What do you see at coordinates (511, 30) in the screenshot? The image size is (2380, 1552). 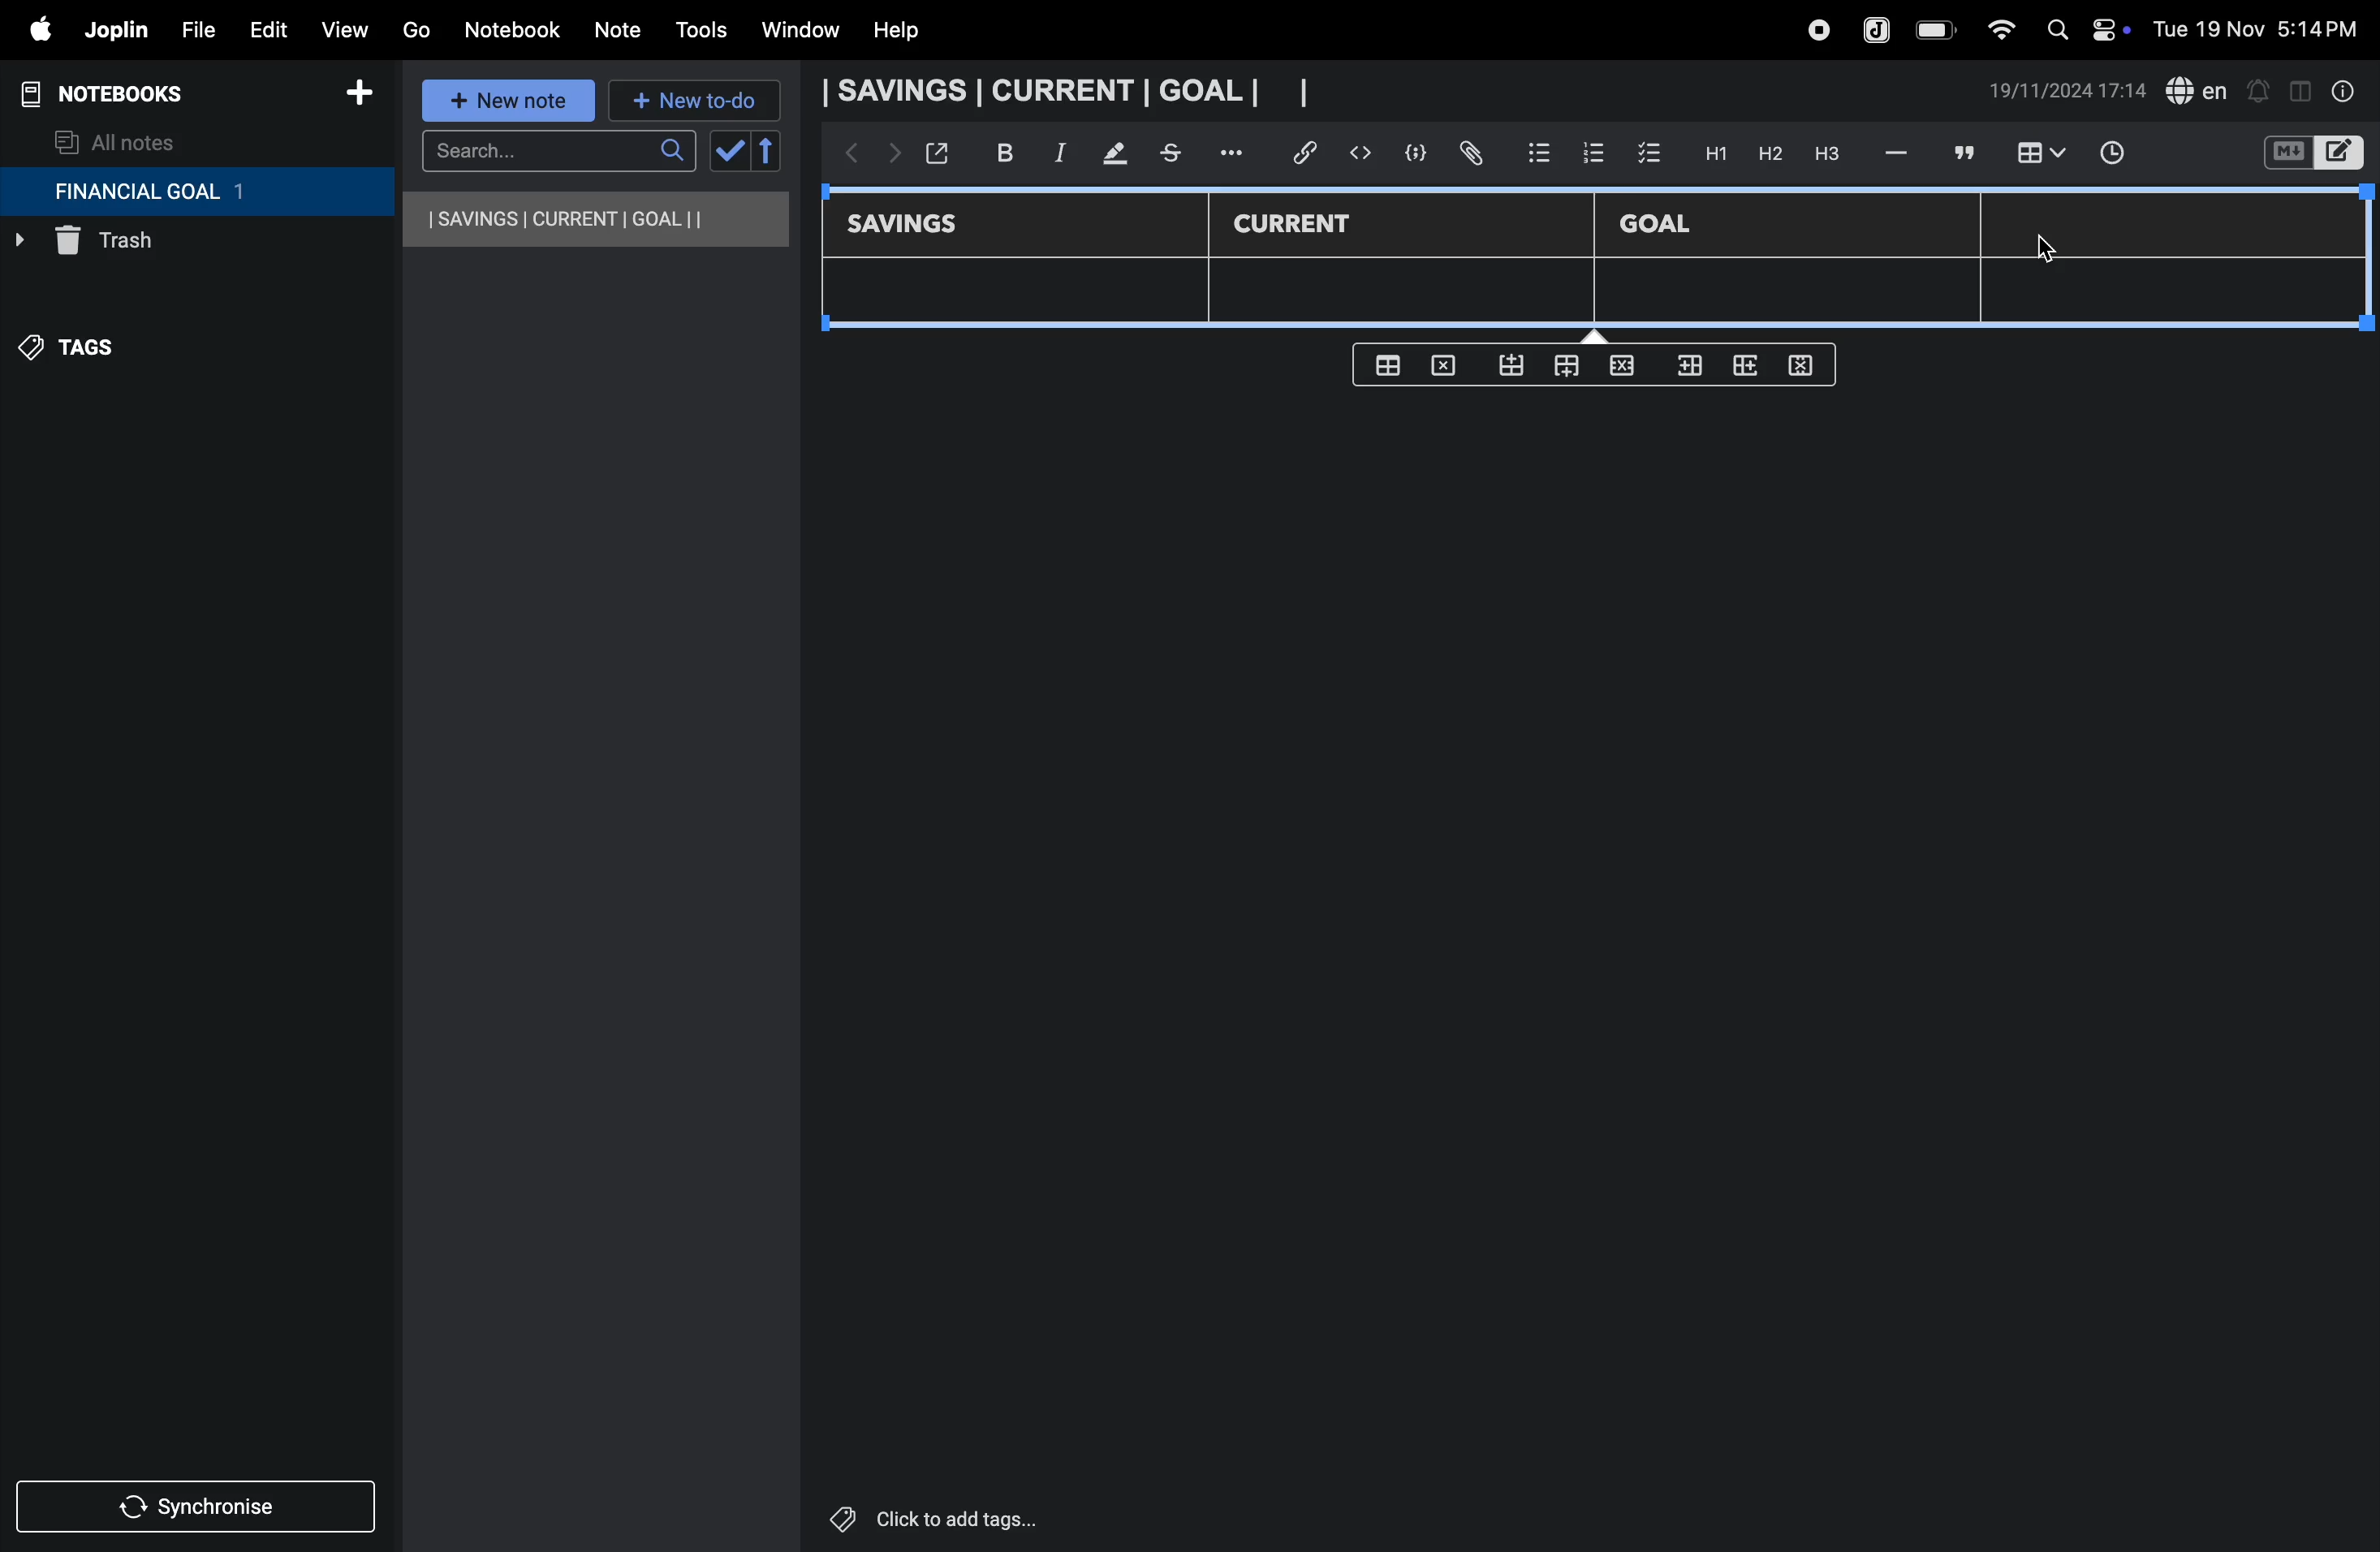 I see `notebook` at bounding box center [511, 30].